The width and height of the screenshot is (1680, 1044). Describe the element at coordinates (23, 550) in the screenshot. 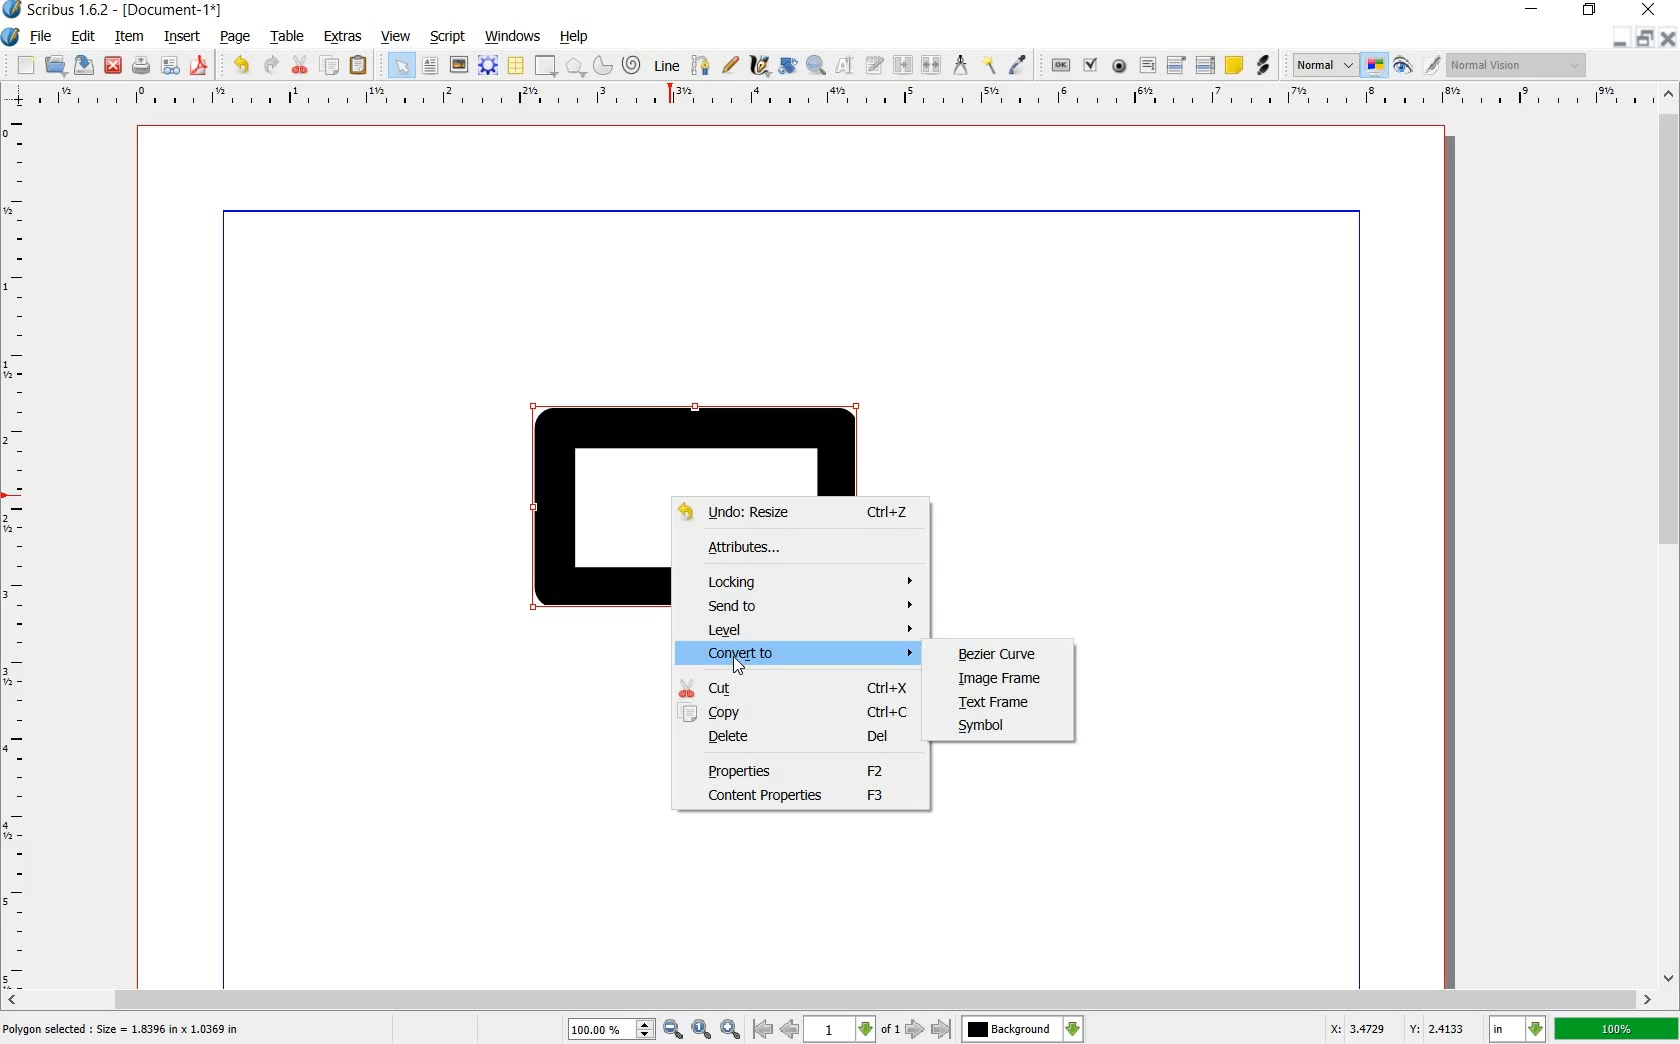

I see `ruler` at that location.